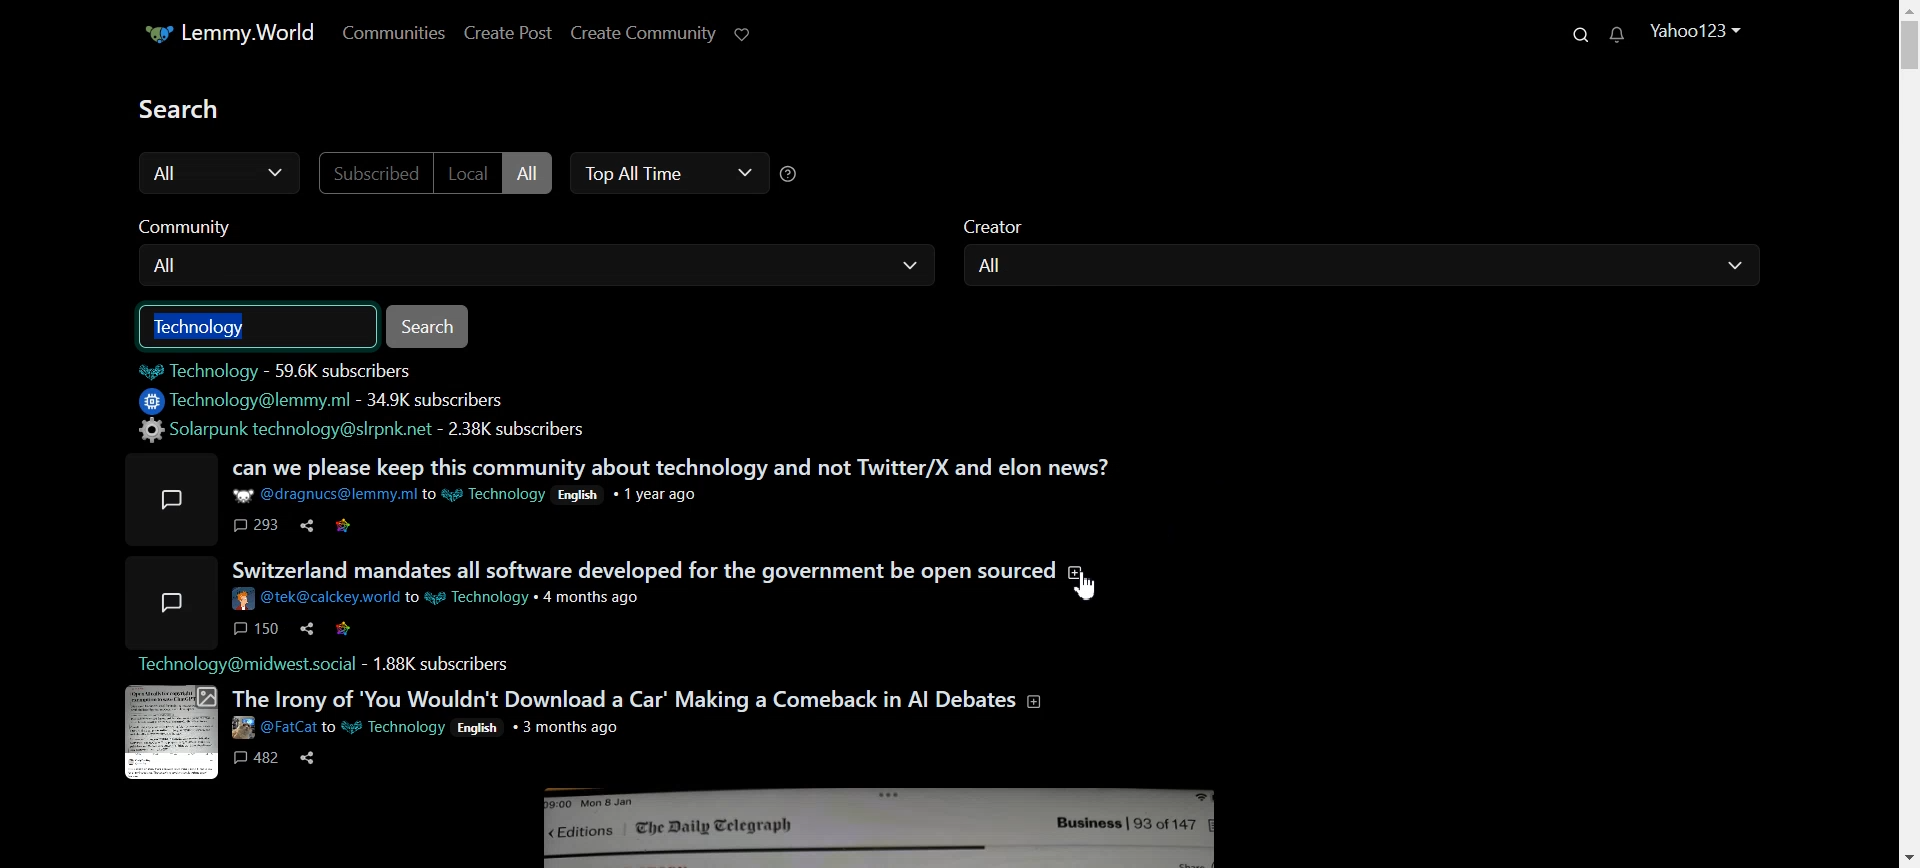  Describe the element at coordinates (368, 432) in the screenshot. I see `Solarpunk technology@slrpnk.net - 2.38K subscribers` at that location.